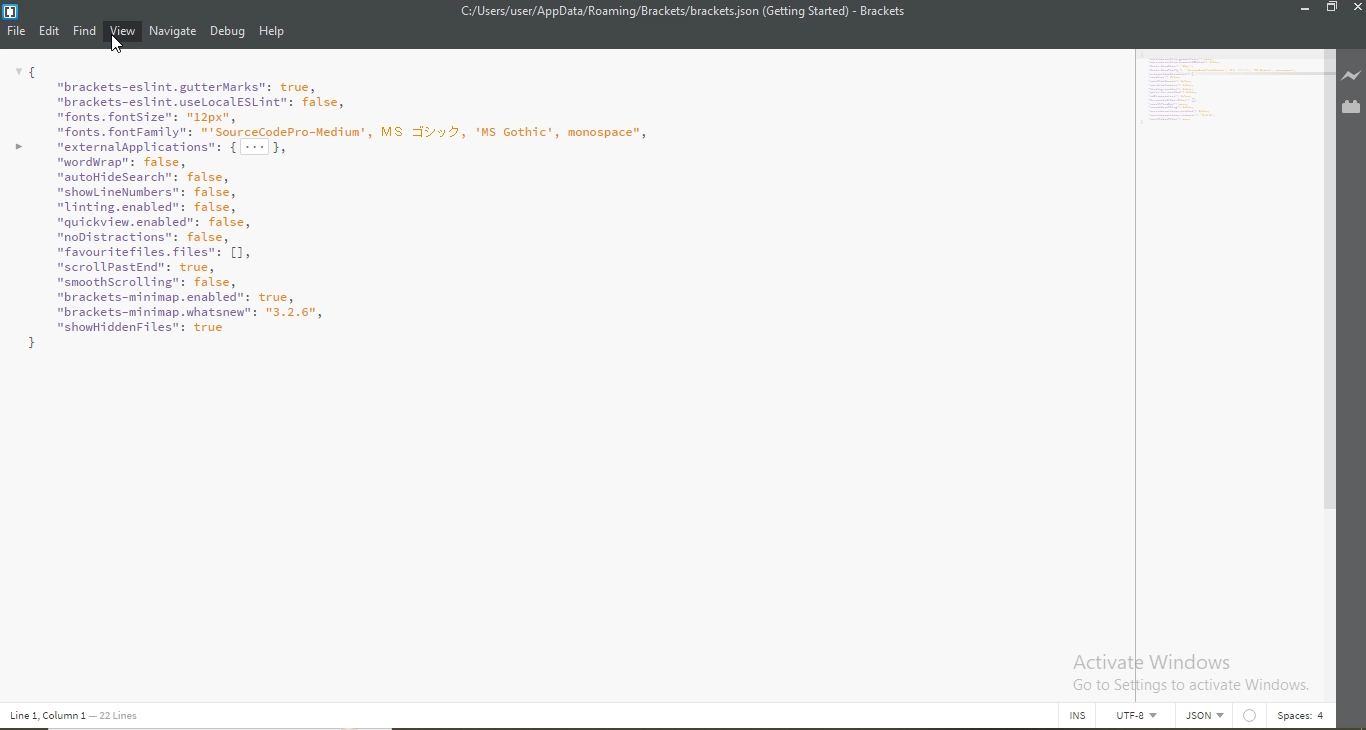 The image size is (1366, 730). I want to click on  UTF-8, so click(1142, 719).